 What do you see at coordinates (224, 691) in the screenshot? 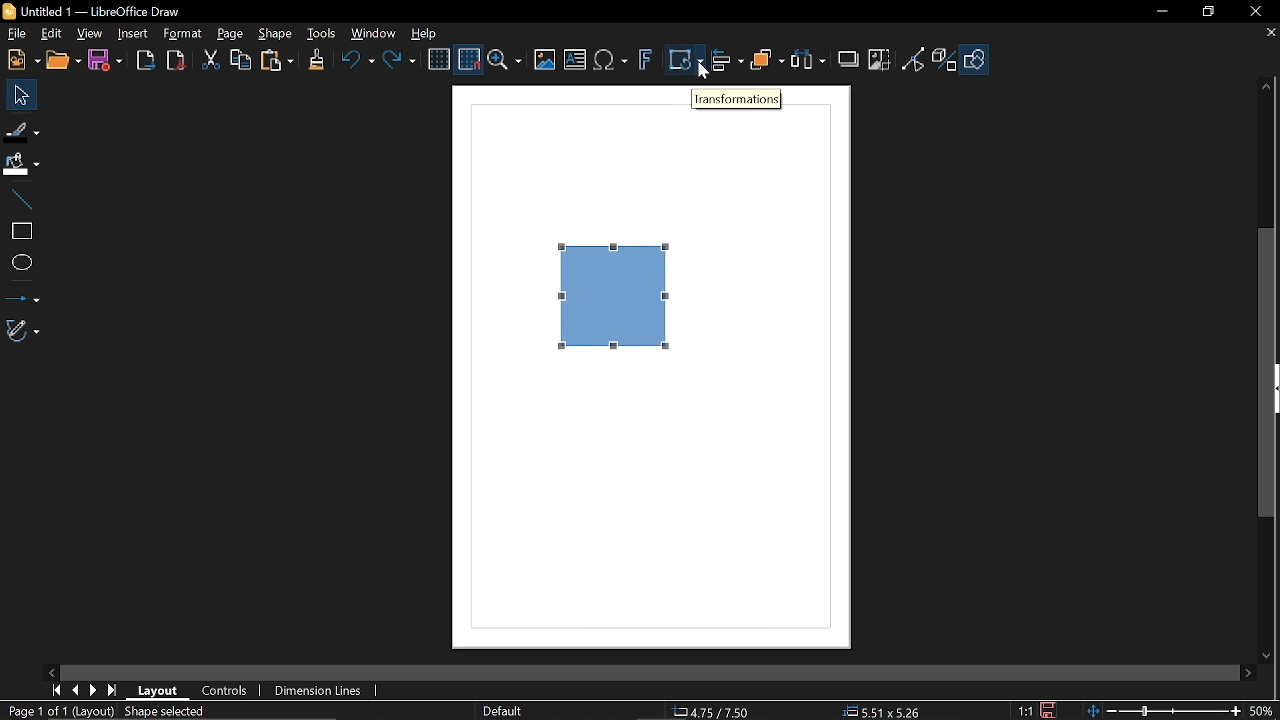
I see `Controls` at bounding box center [224, 691].